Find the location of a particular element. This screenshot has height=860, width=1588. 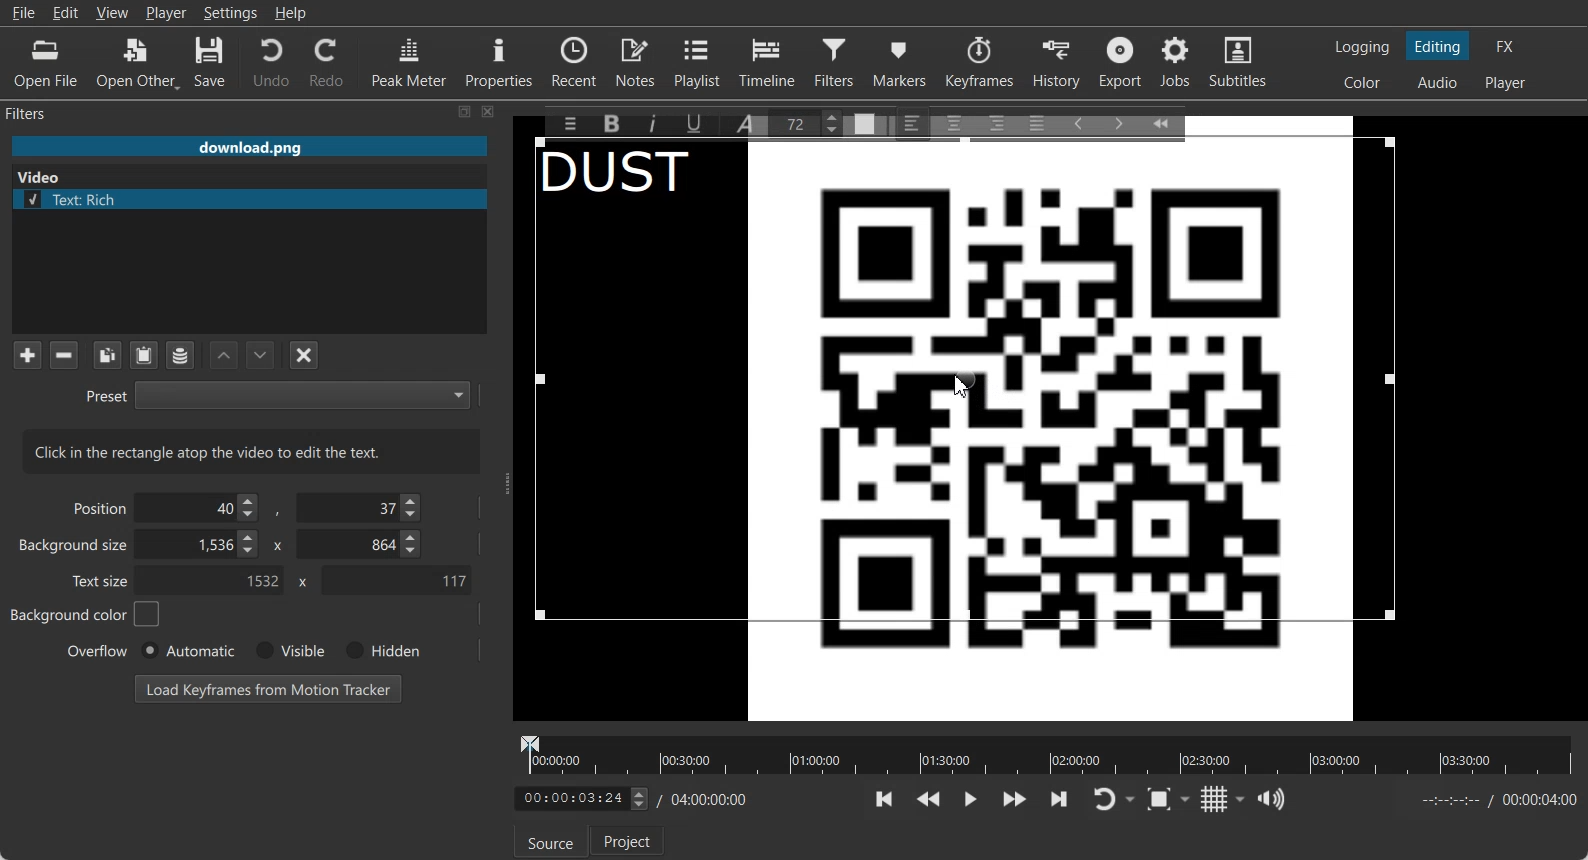

Text is located at coordinates (252, 451).